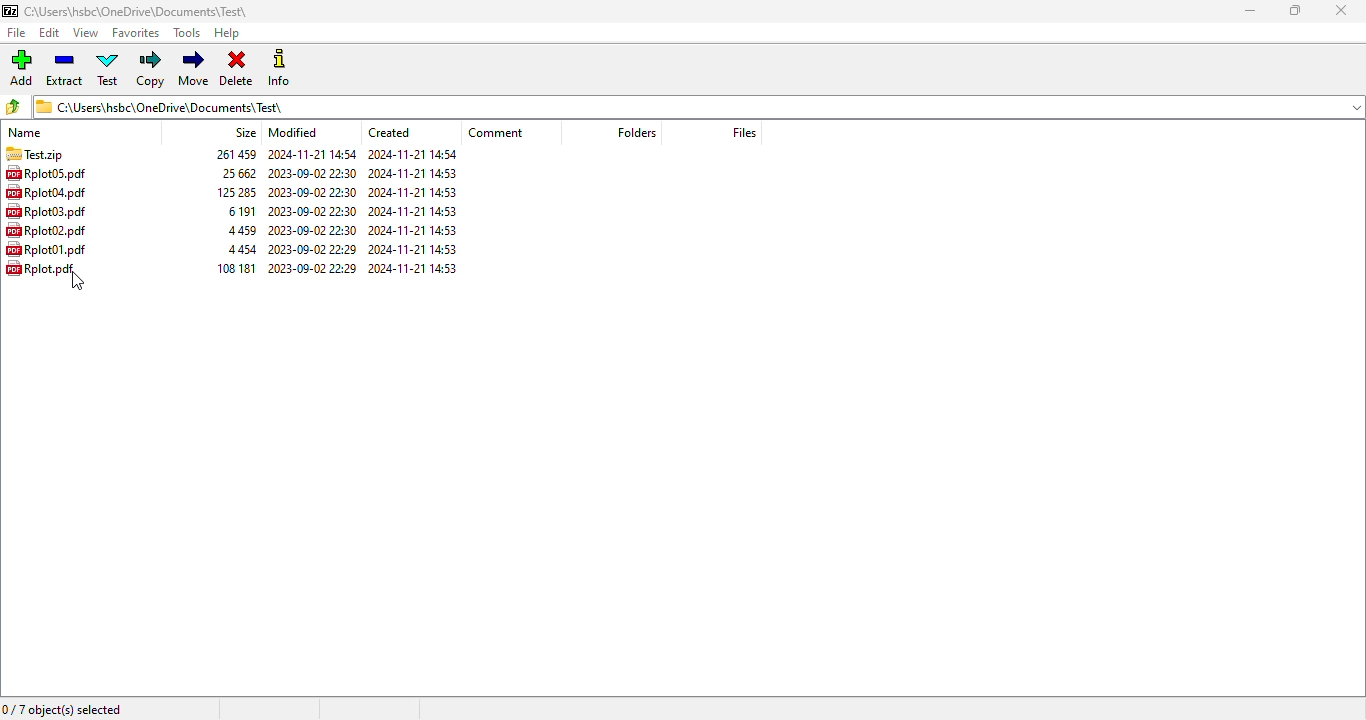 The width and height of the screenshot is (1366, 720). I want to click on test, so click(110, 68).